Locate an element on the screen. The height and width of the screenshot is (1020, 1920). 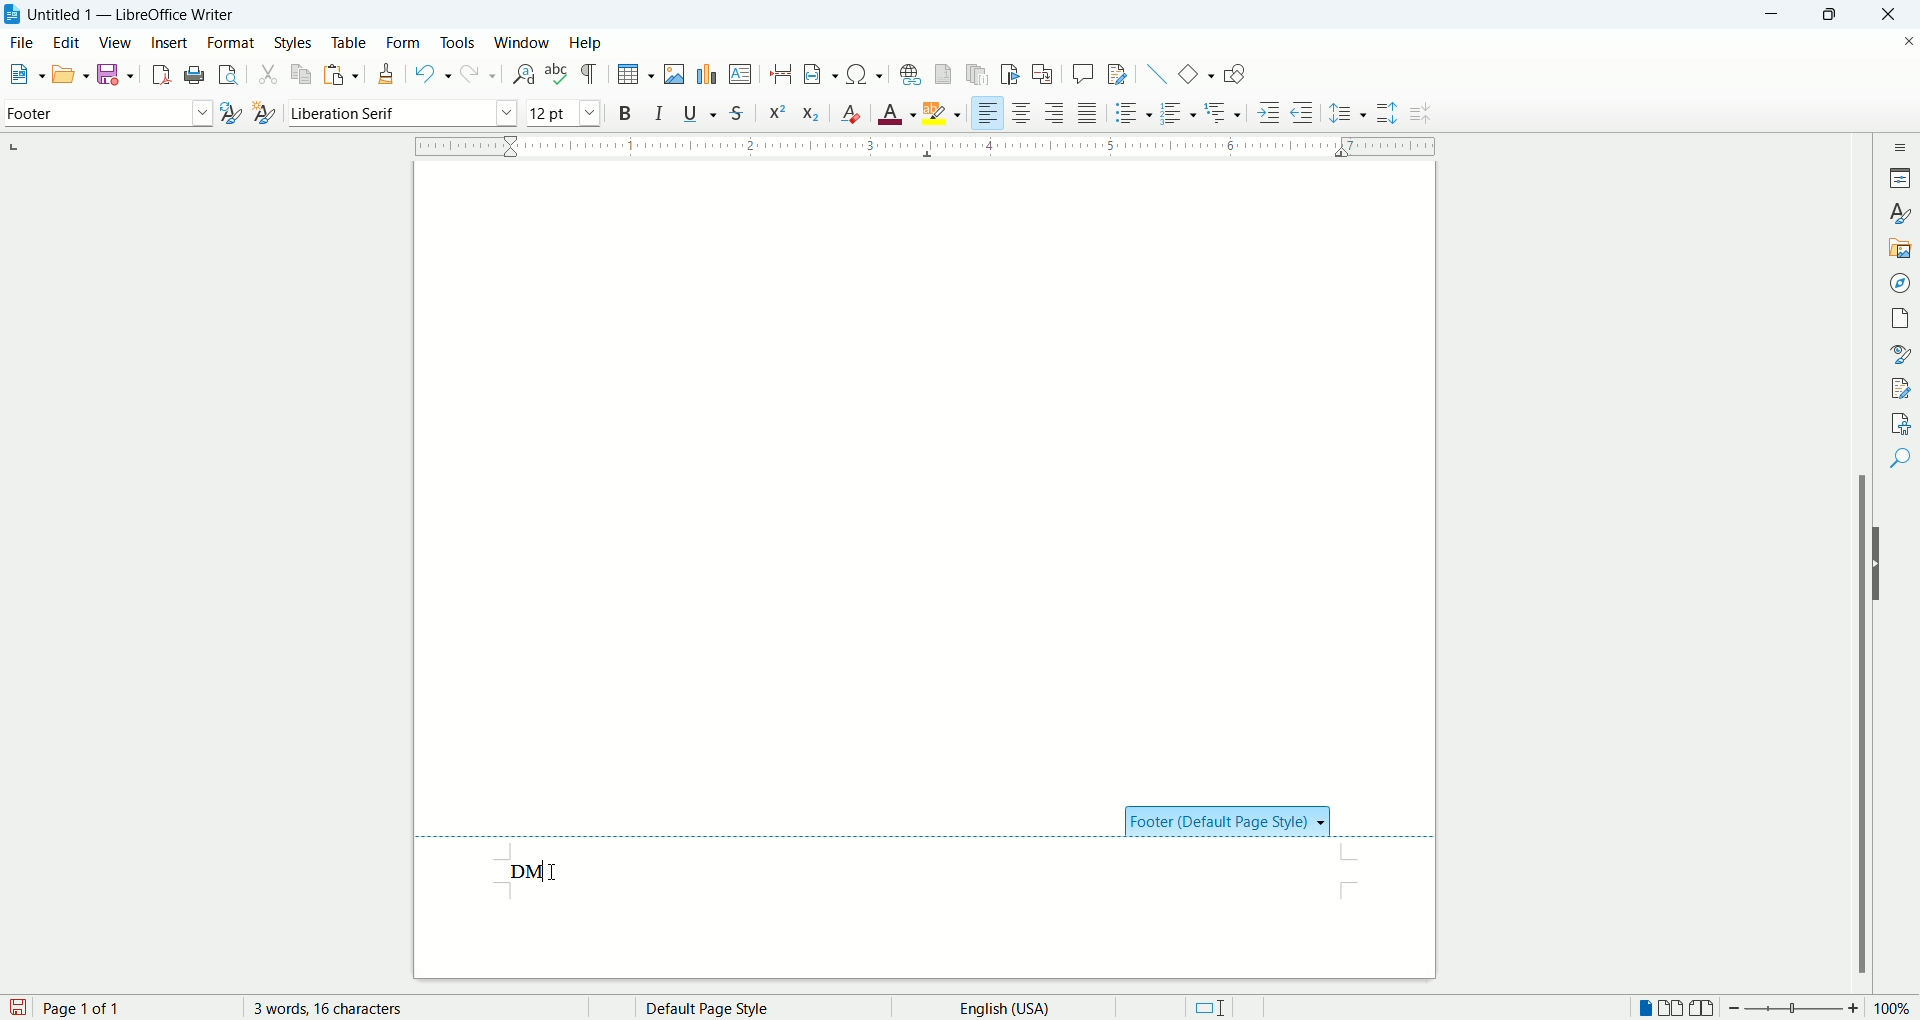
font name is located at coordinates (402, 113).